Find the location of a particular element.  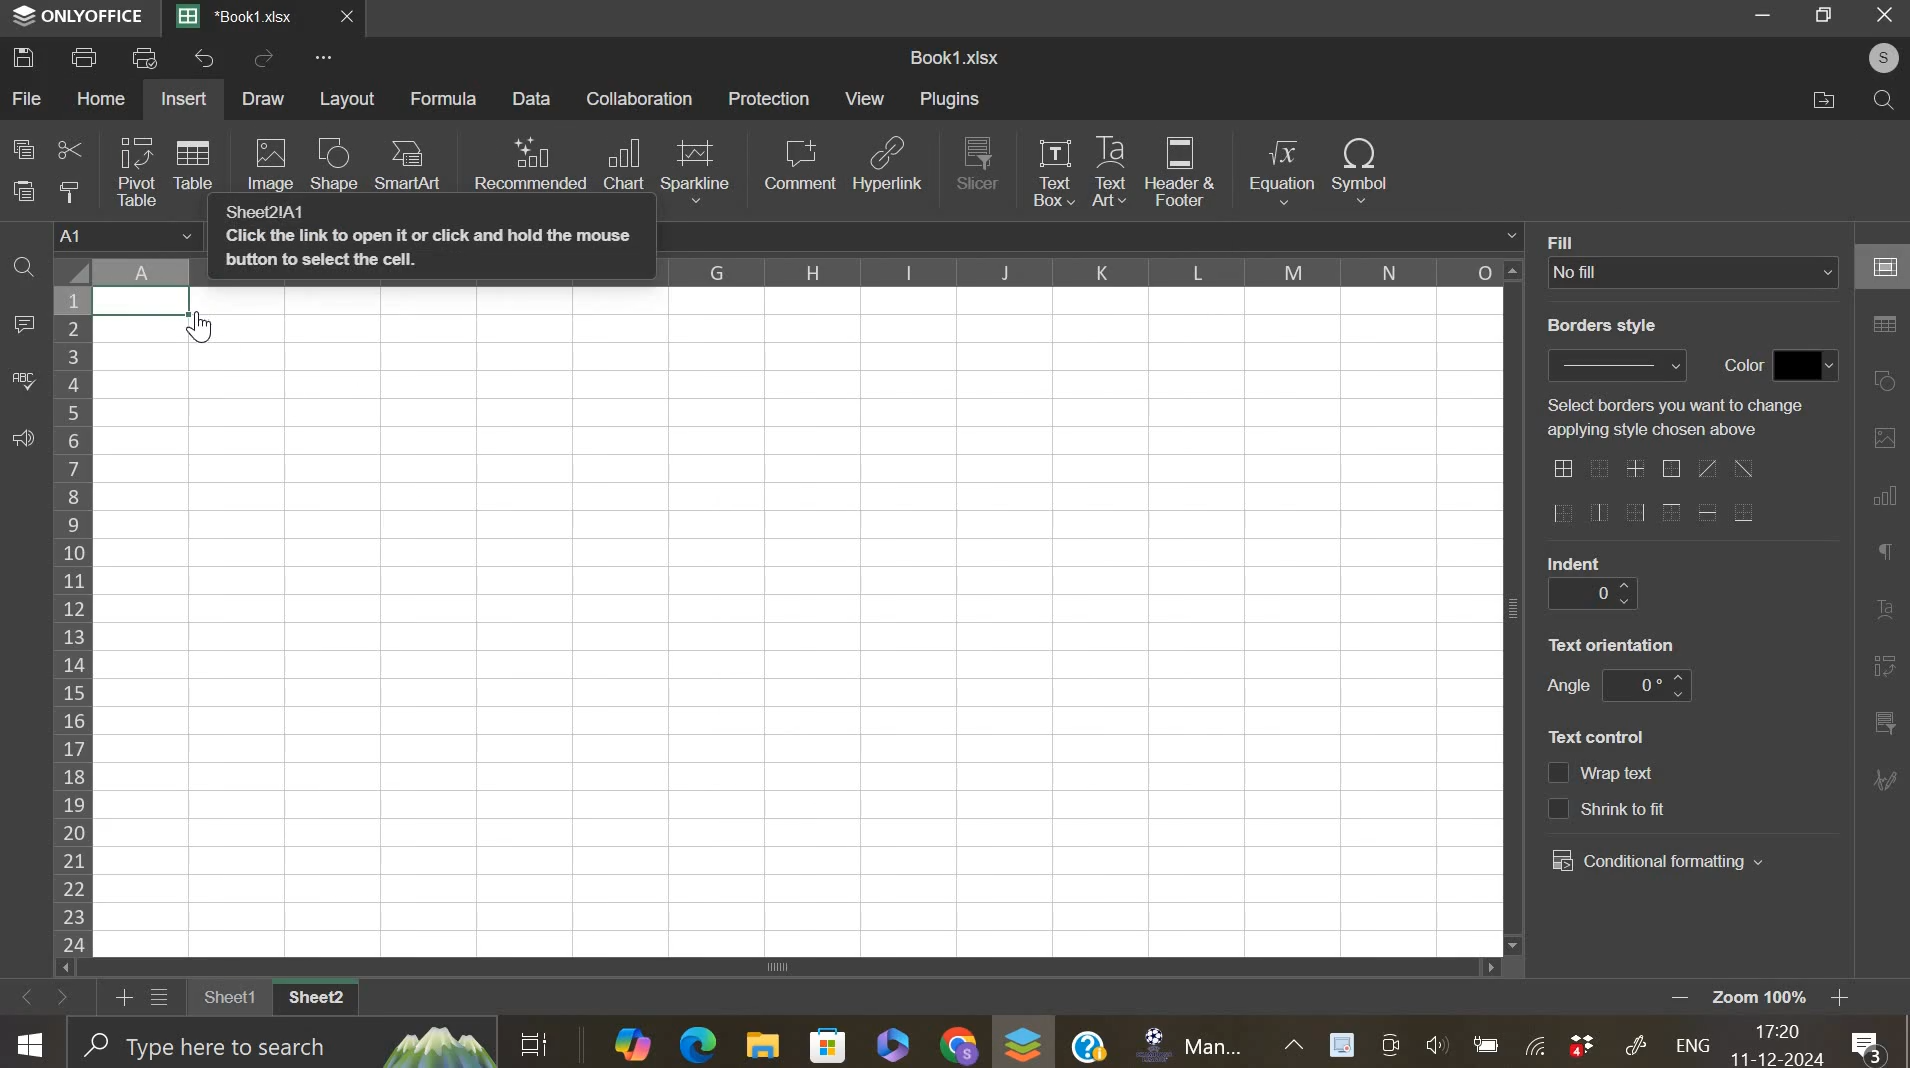

color is located at coordinates (1807, 365).